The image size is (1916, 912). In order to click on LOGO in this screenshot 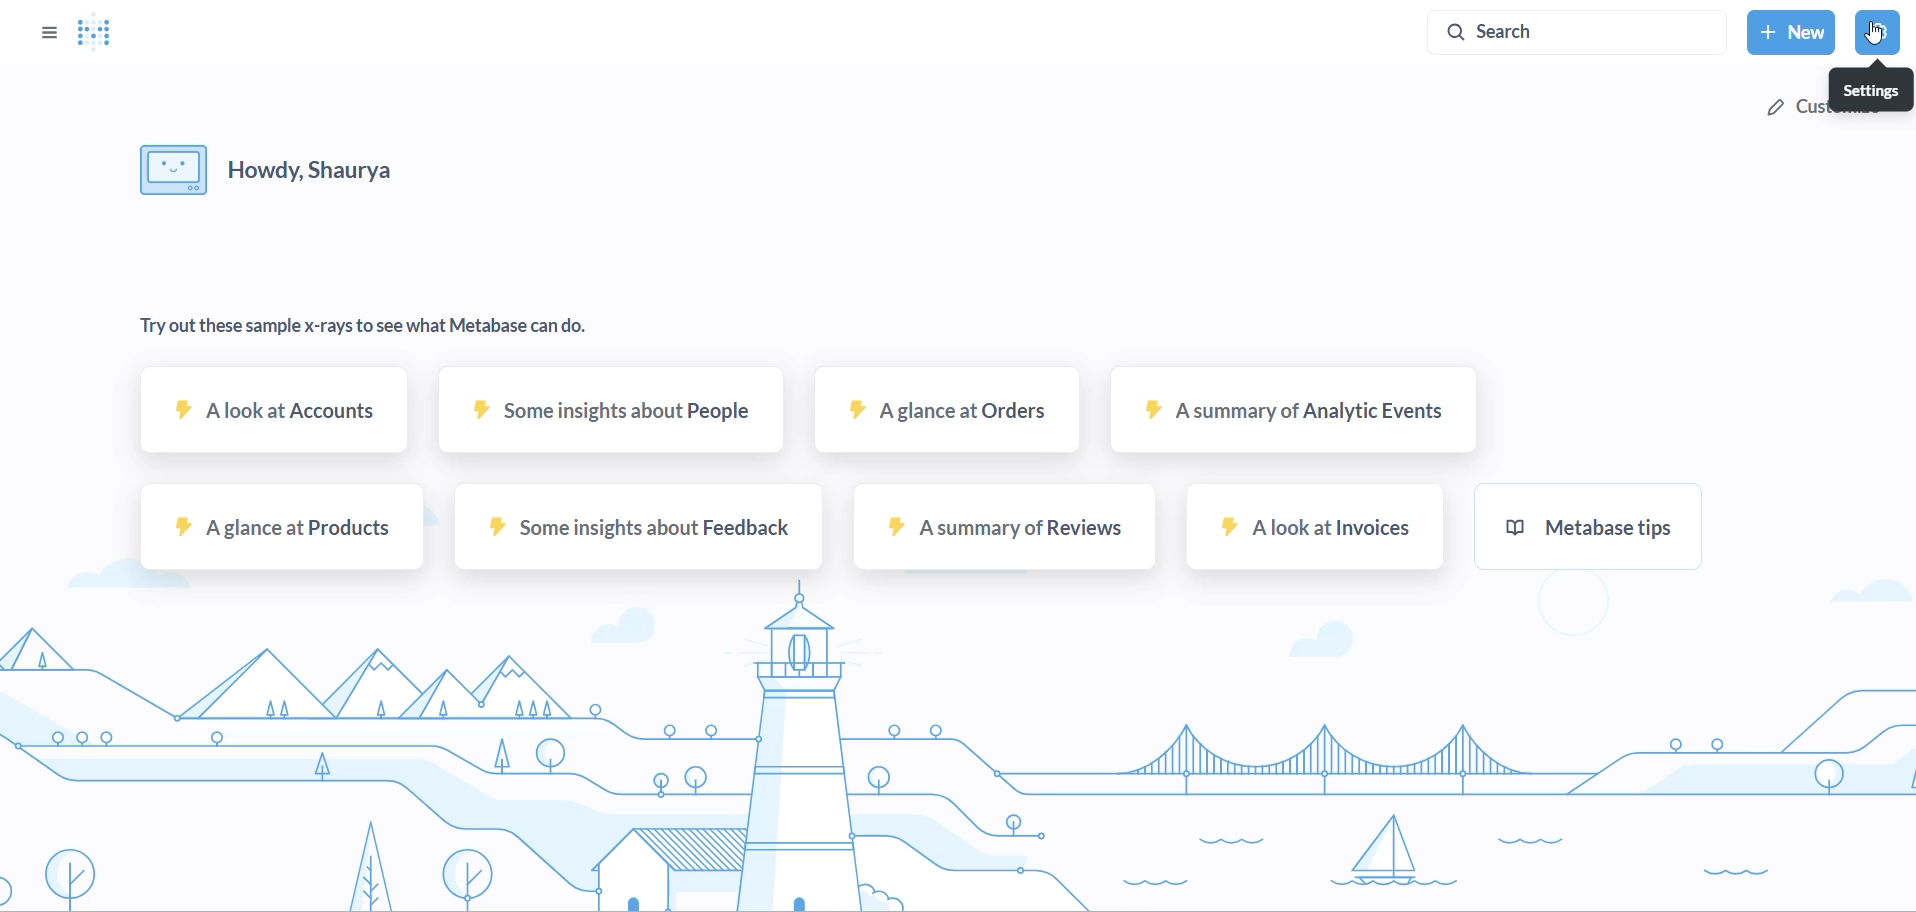, I will do `click(96, 32)`.